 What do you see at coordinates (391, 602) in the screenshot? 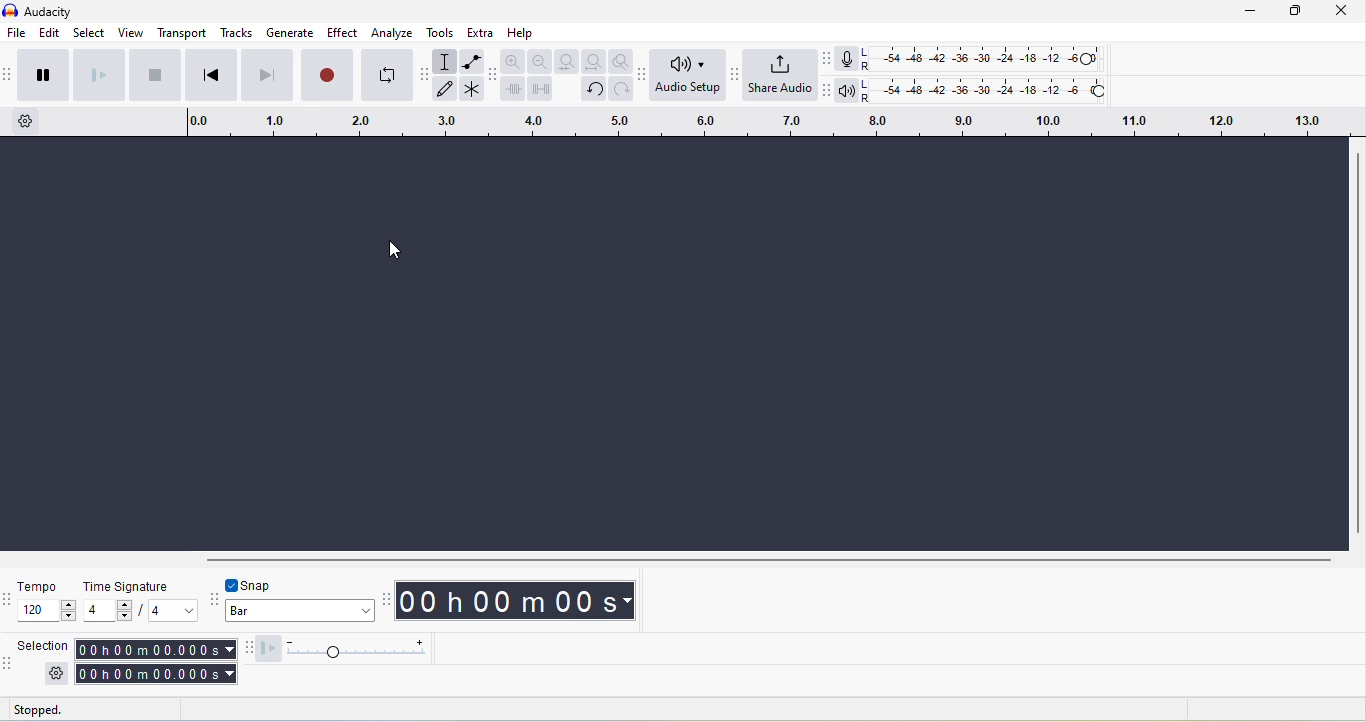
I see `audacity time toolbar` at bounding box center [391, 602].